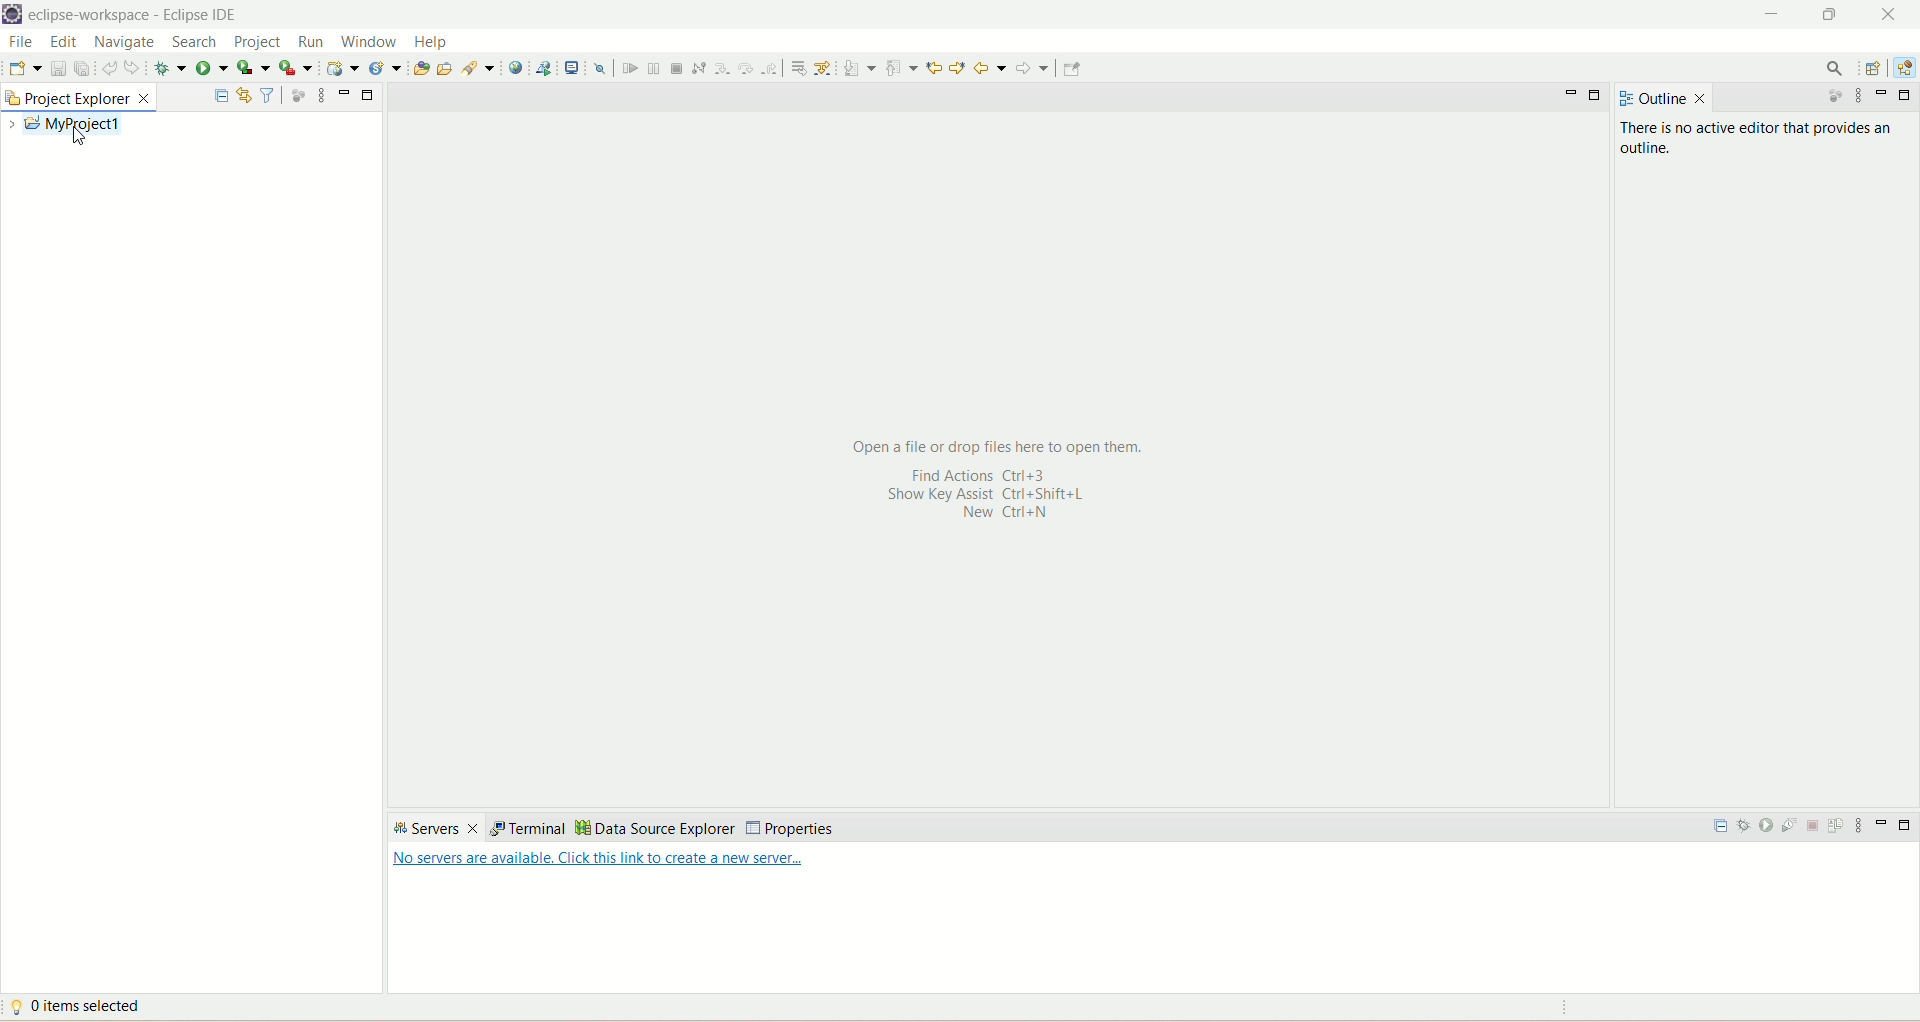 The height and width of the screenshot is (1022, 1920). I want to click on run, so click(312, 43).